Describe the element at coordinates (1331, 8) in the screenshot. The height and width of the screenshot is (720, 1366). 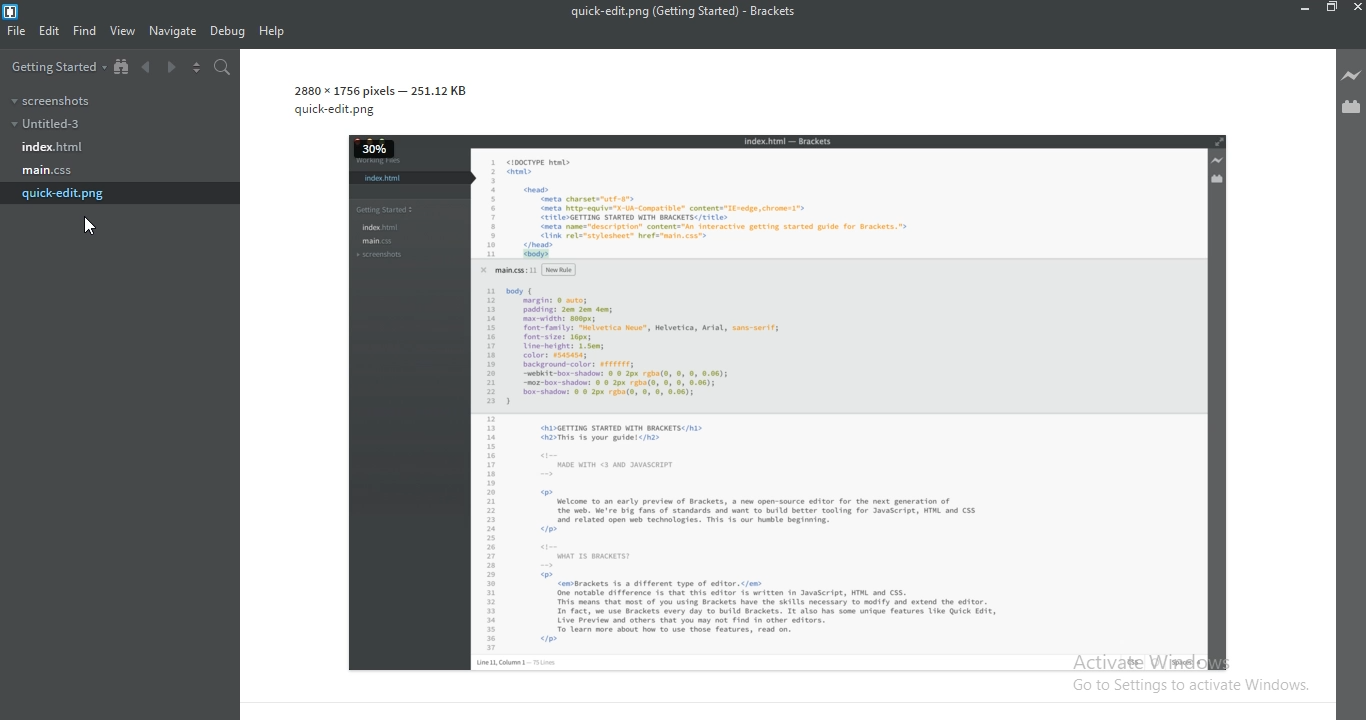
I see `restore` at that location.